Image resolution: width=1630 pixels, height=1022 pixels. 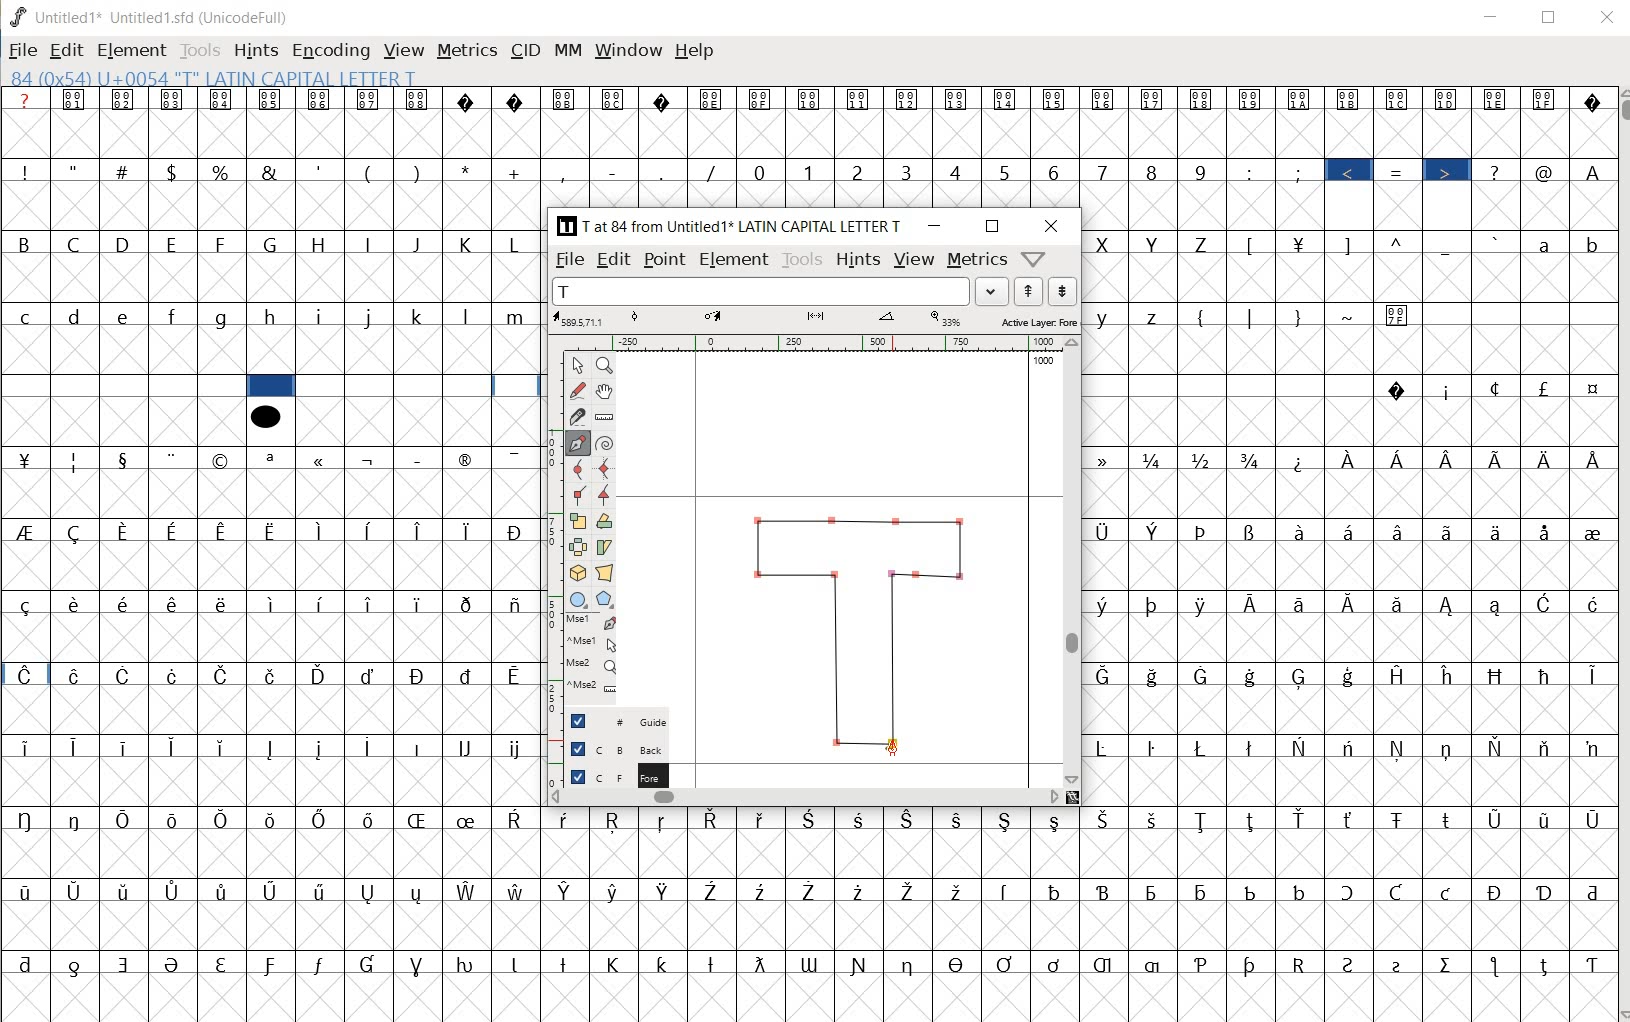 What do you see at coordinates (571, 260) in the screenshot?
I see `file` at bounding box center [571, 260].